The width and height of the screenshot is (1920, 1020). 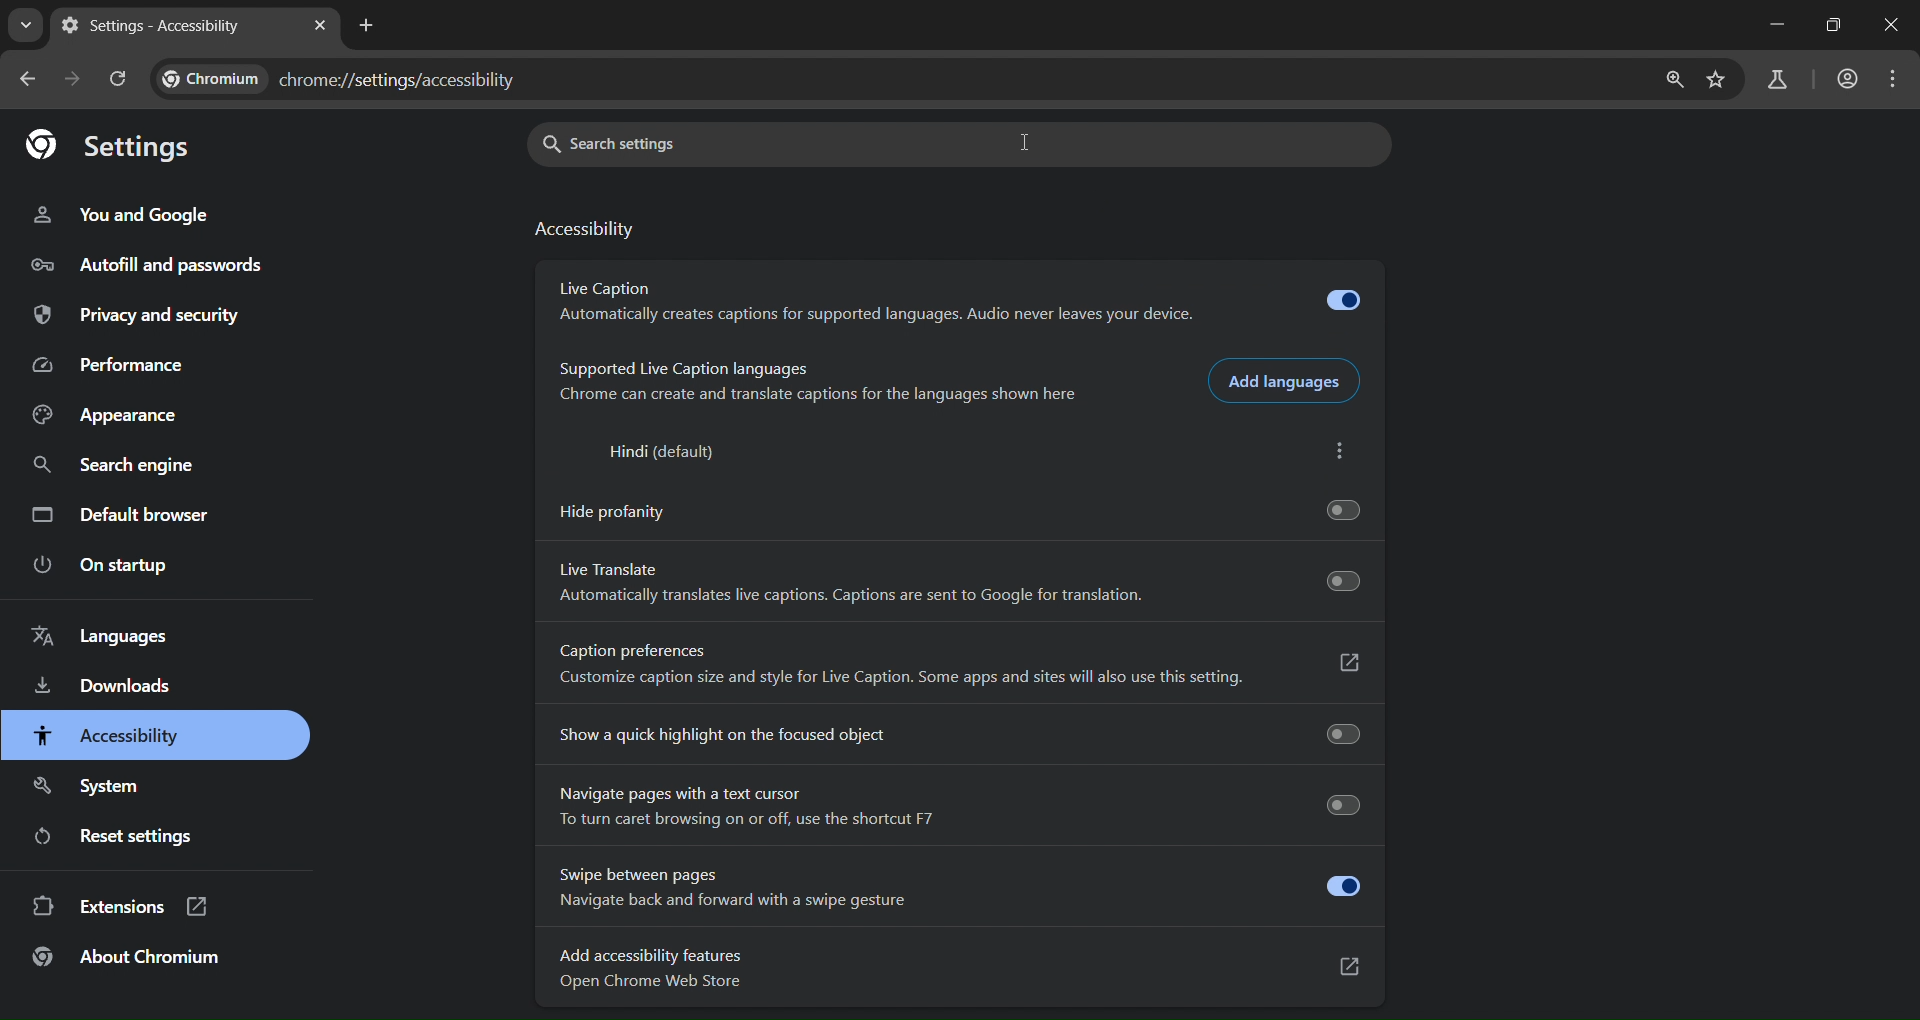 I want to click on appearance, so click(x=108, y=415).